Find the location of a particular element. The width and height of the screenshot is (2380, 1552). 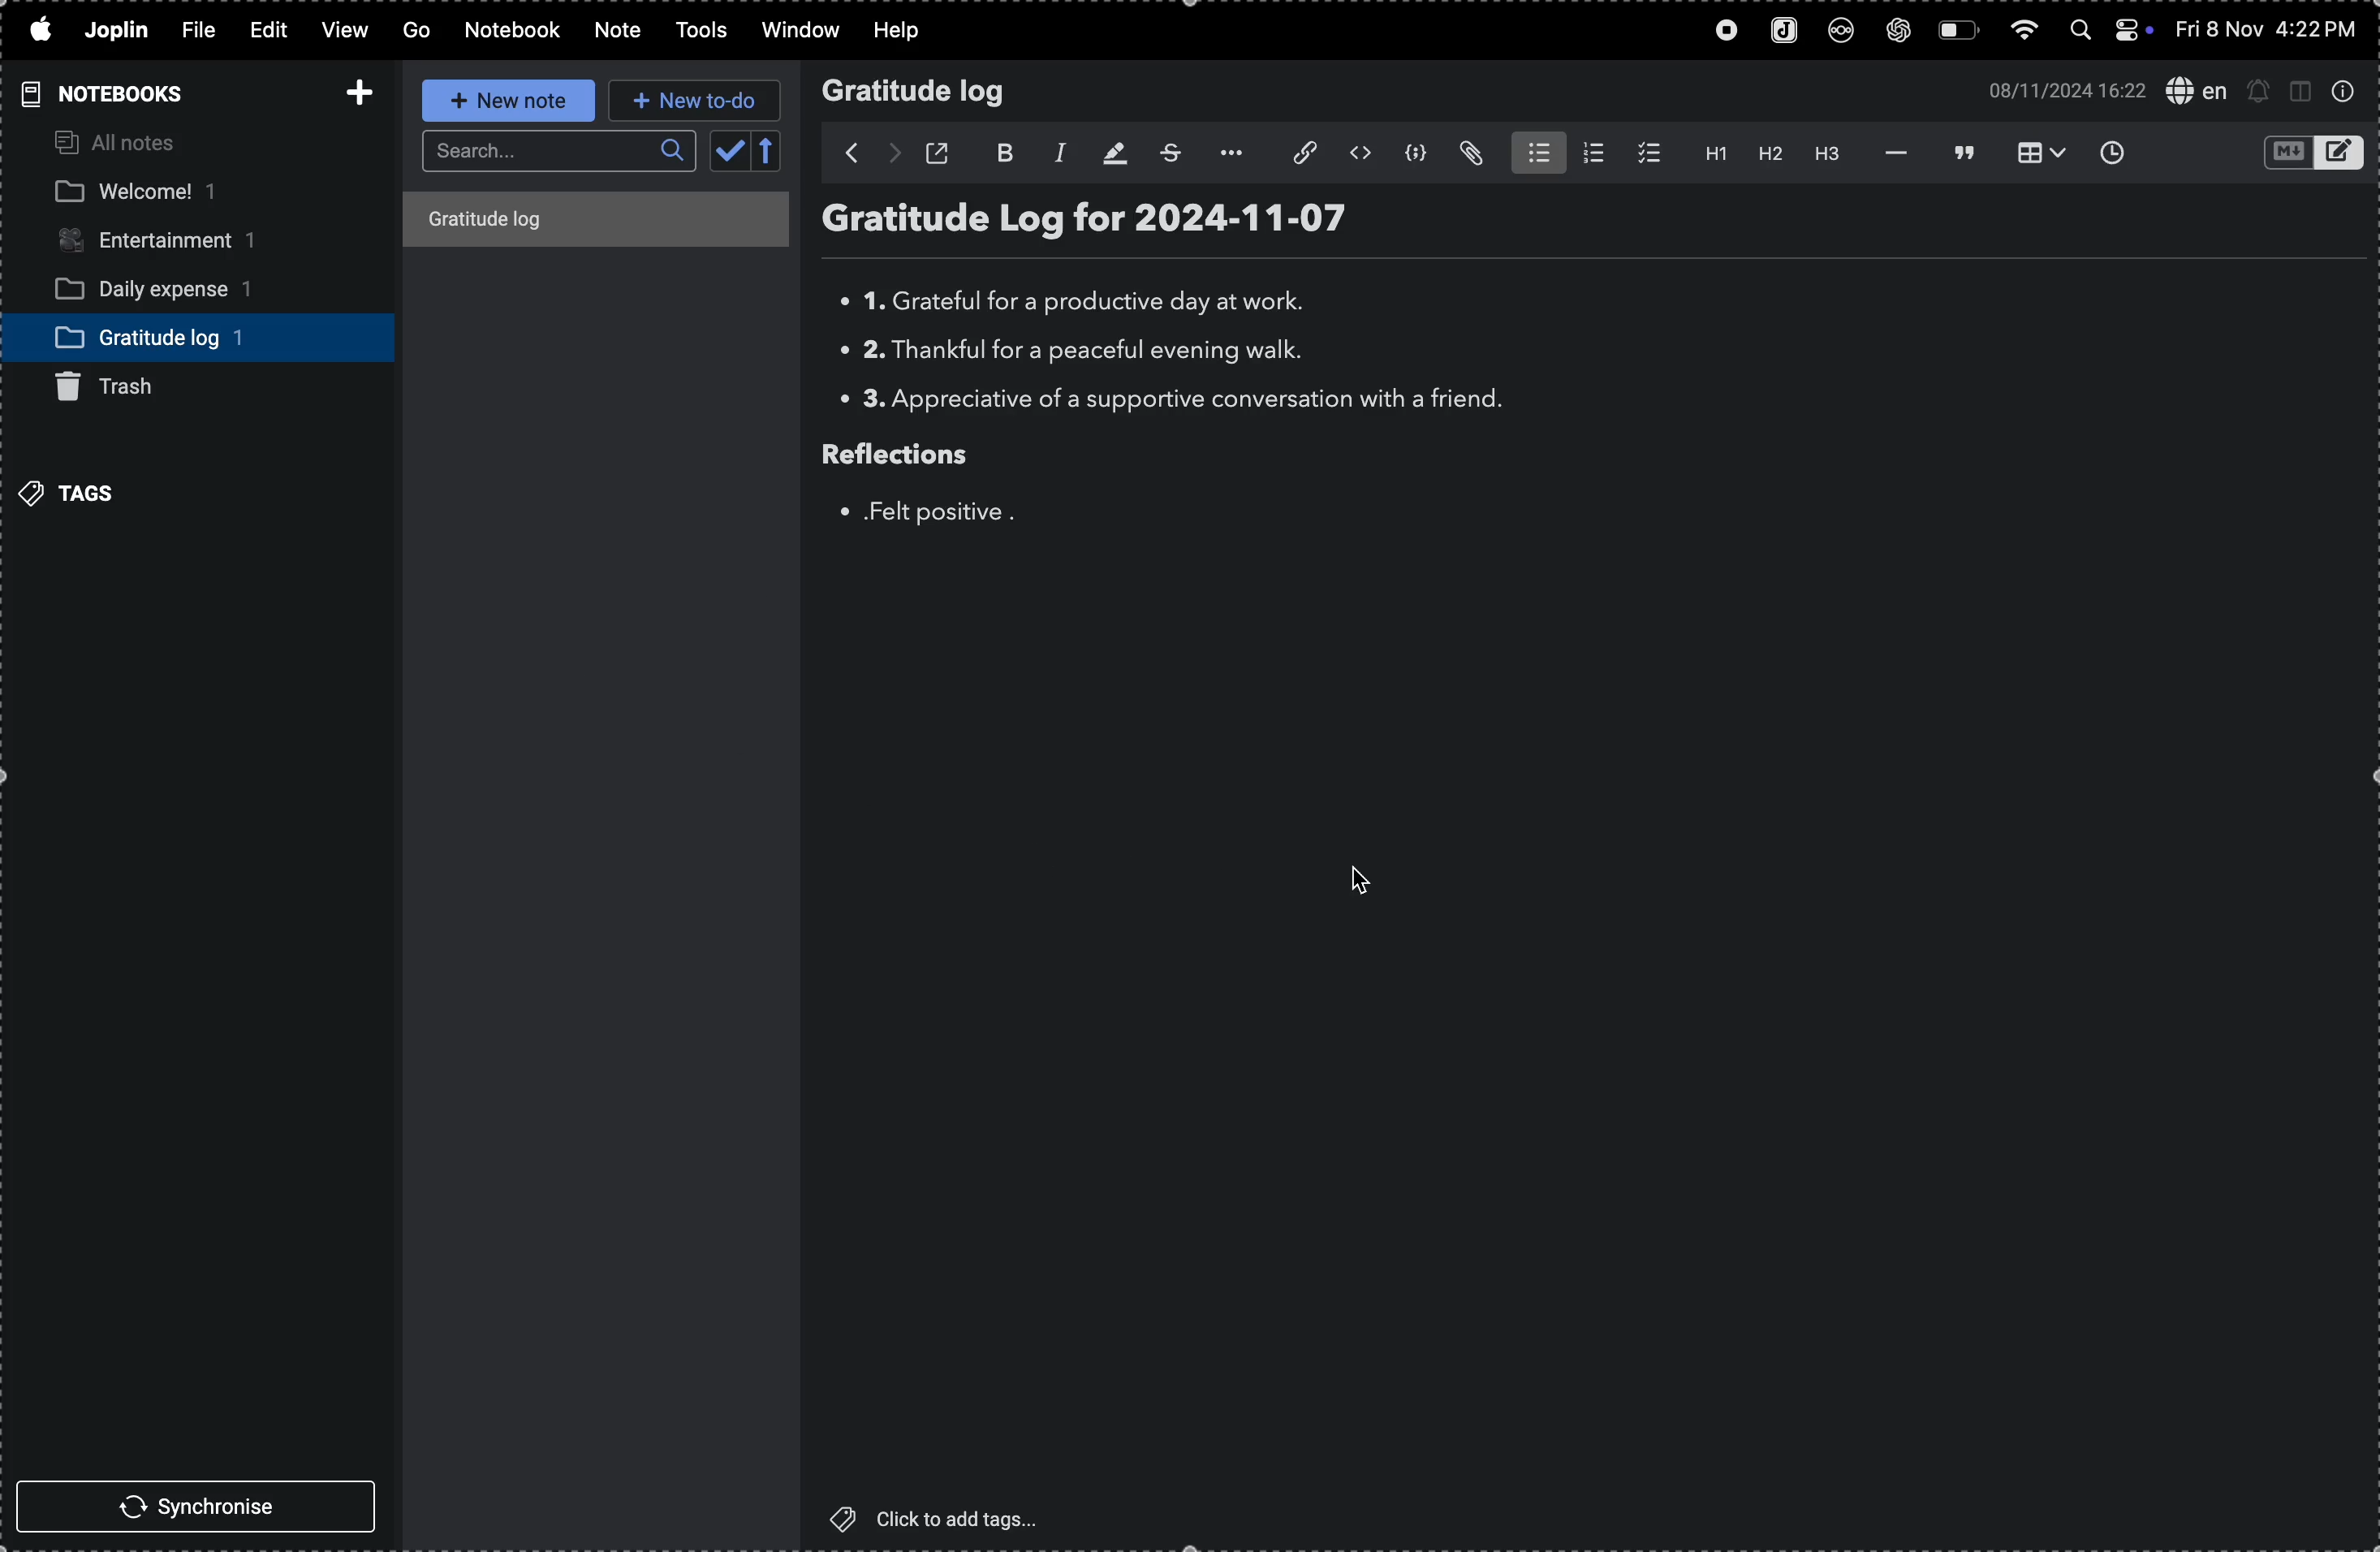

apple widgets is located at coordinates (2105, 27).